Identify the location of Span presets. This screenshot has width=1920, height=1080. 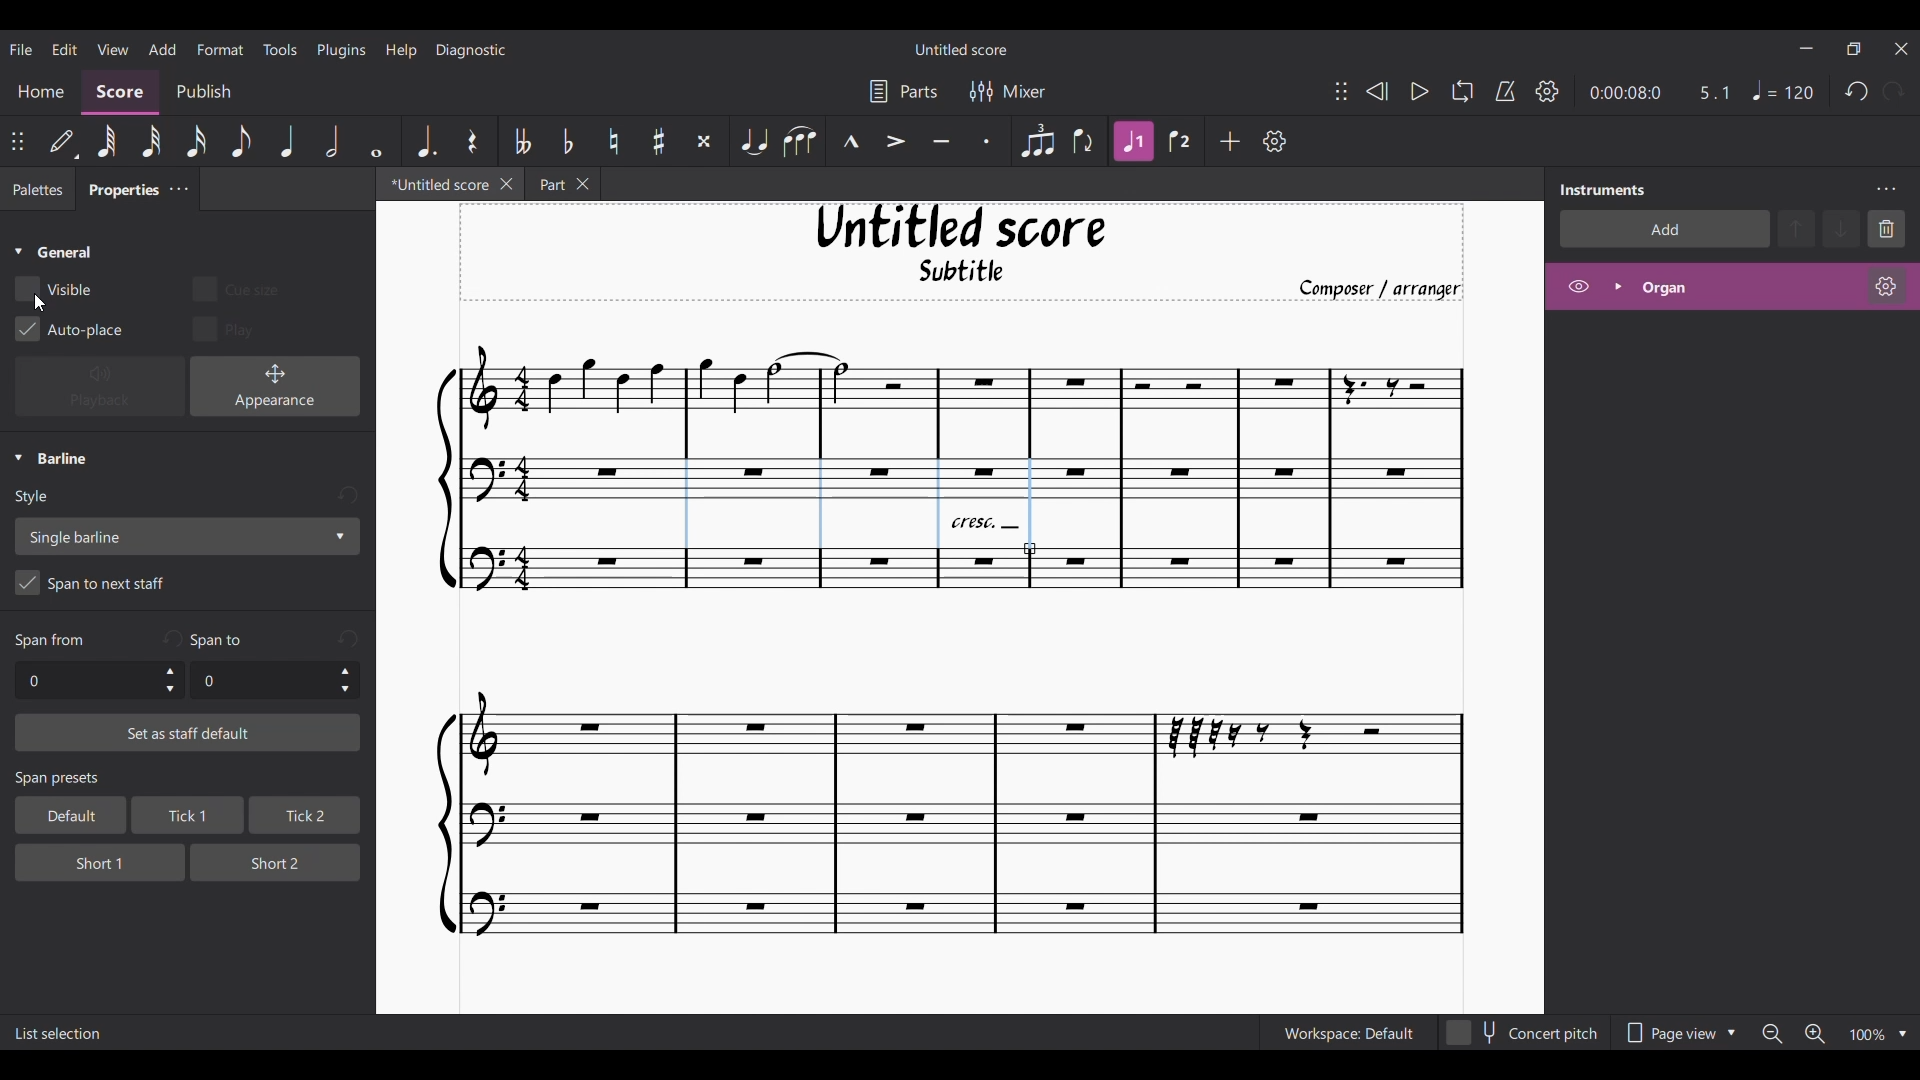
(189, 780).